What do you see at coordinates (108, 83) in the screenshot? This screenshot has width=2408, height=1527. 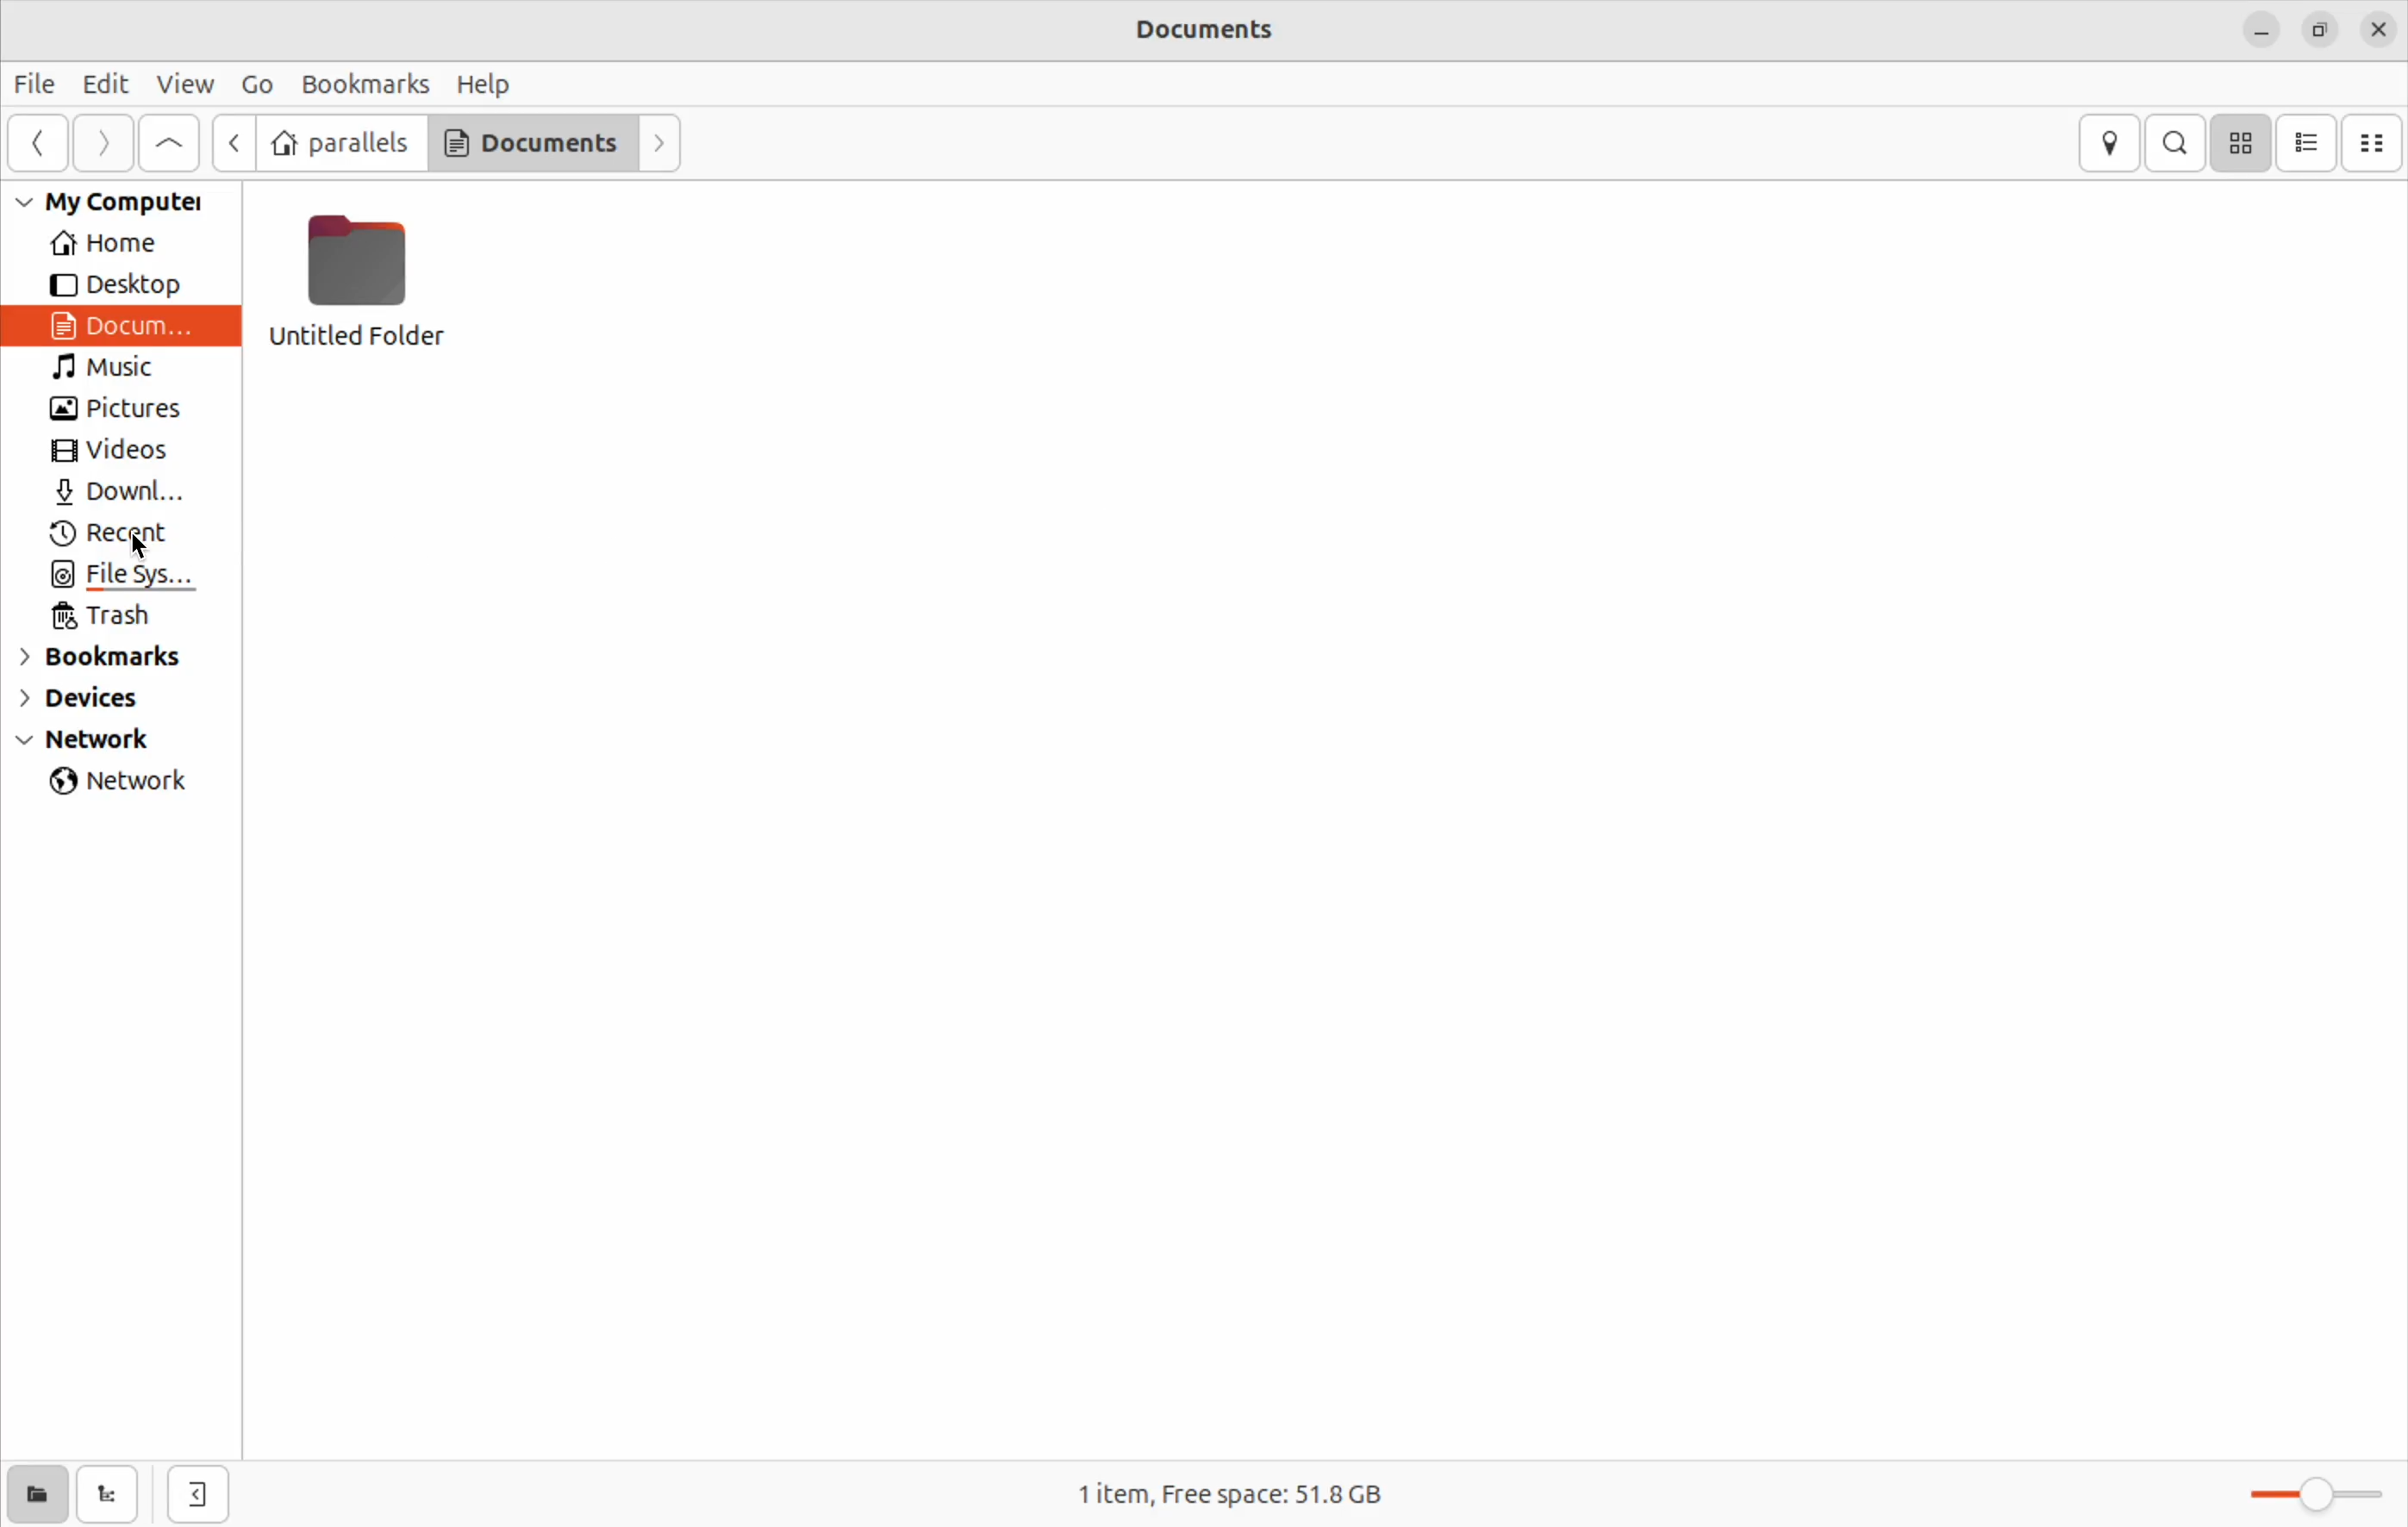 I see `Edit` at bounding box center [108, 83].